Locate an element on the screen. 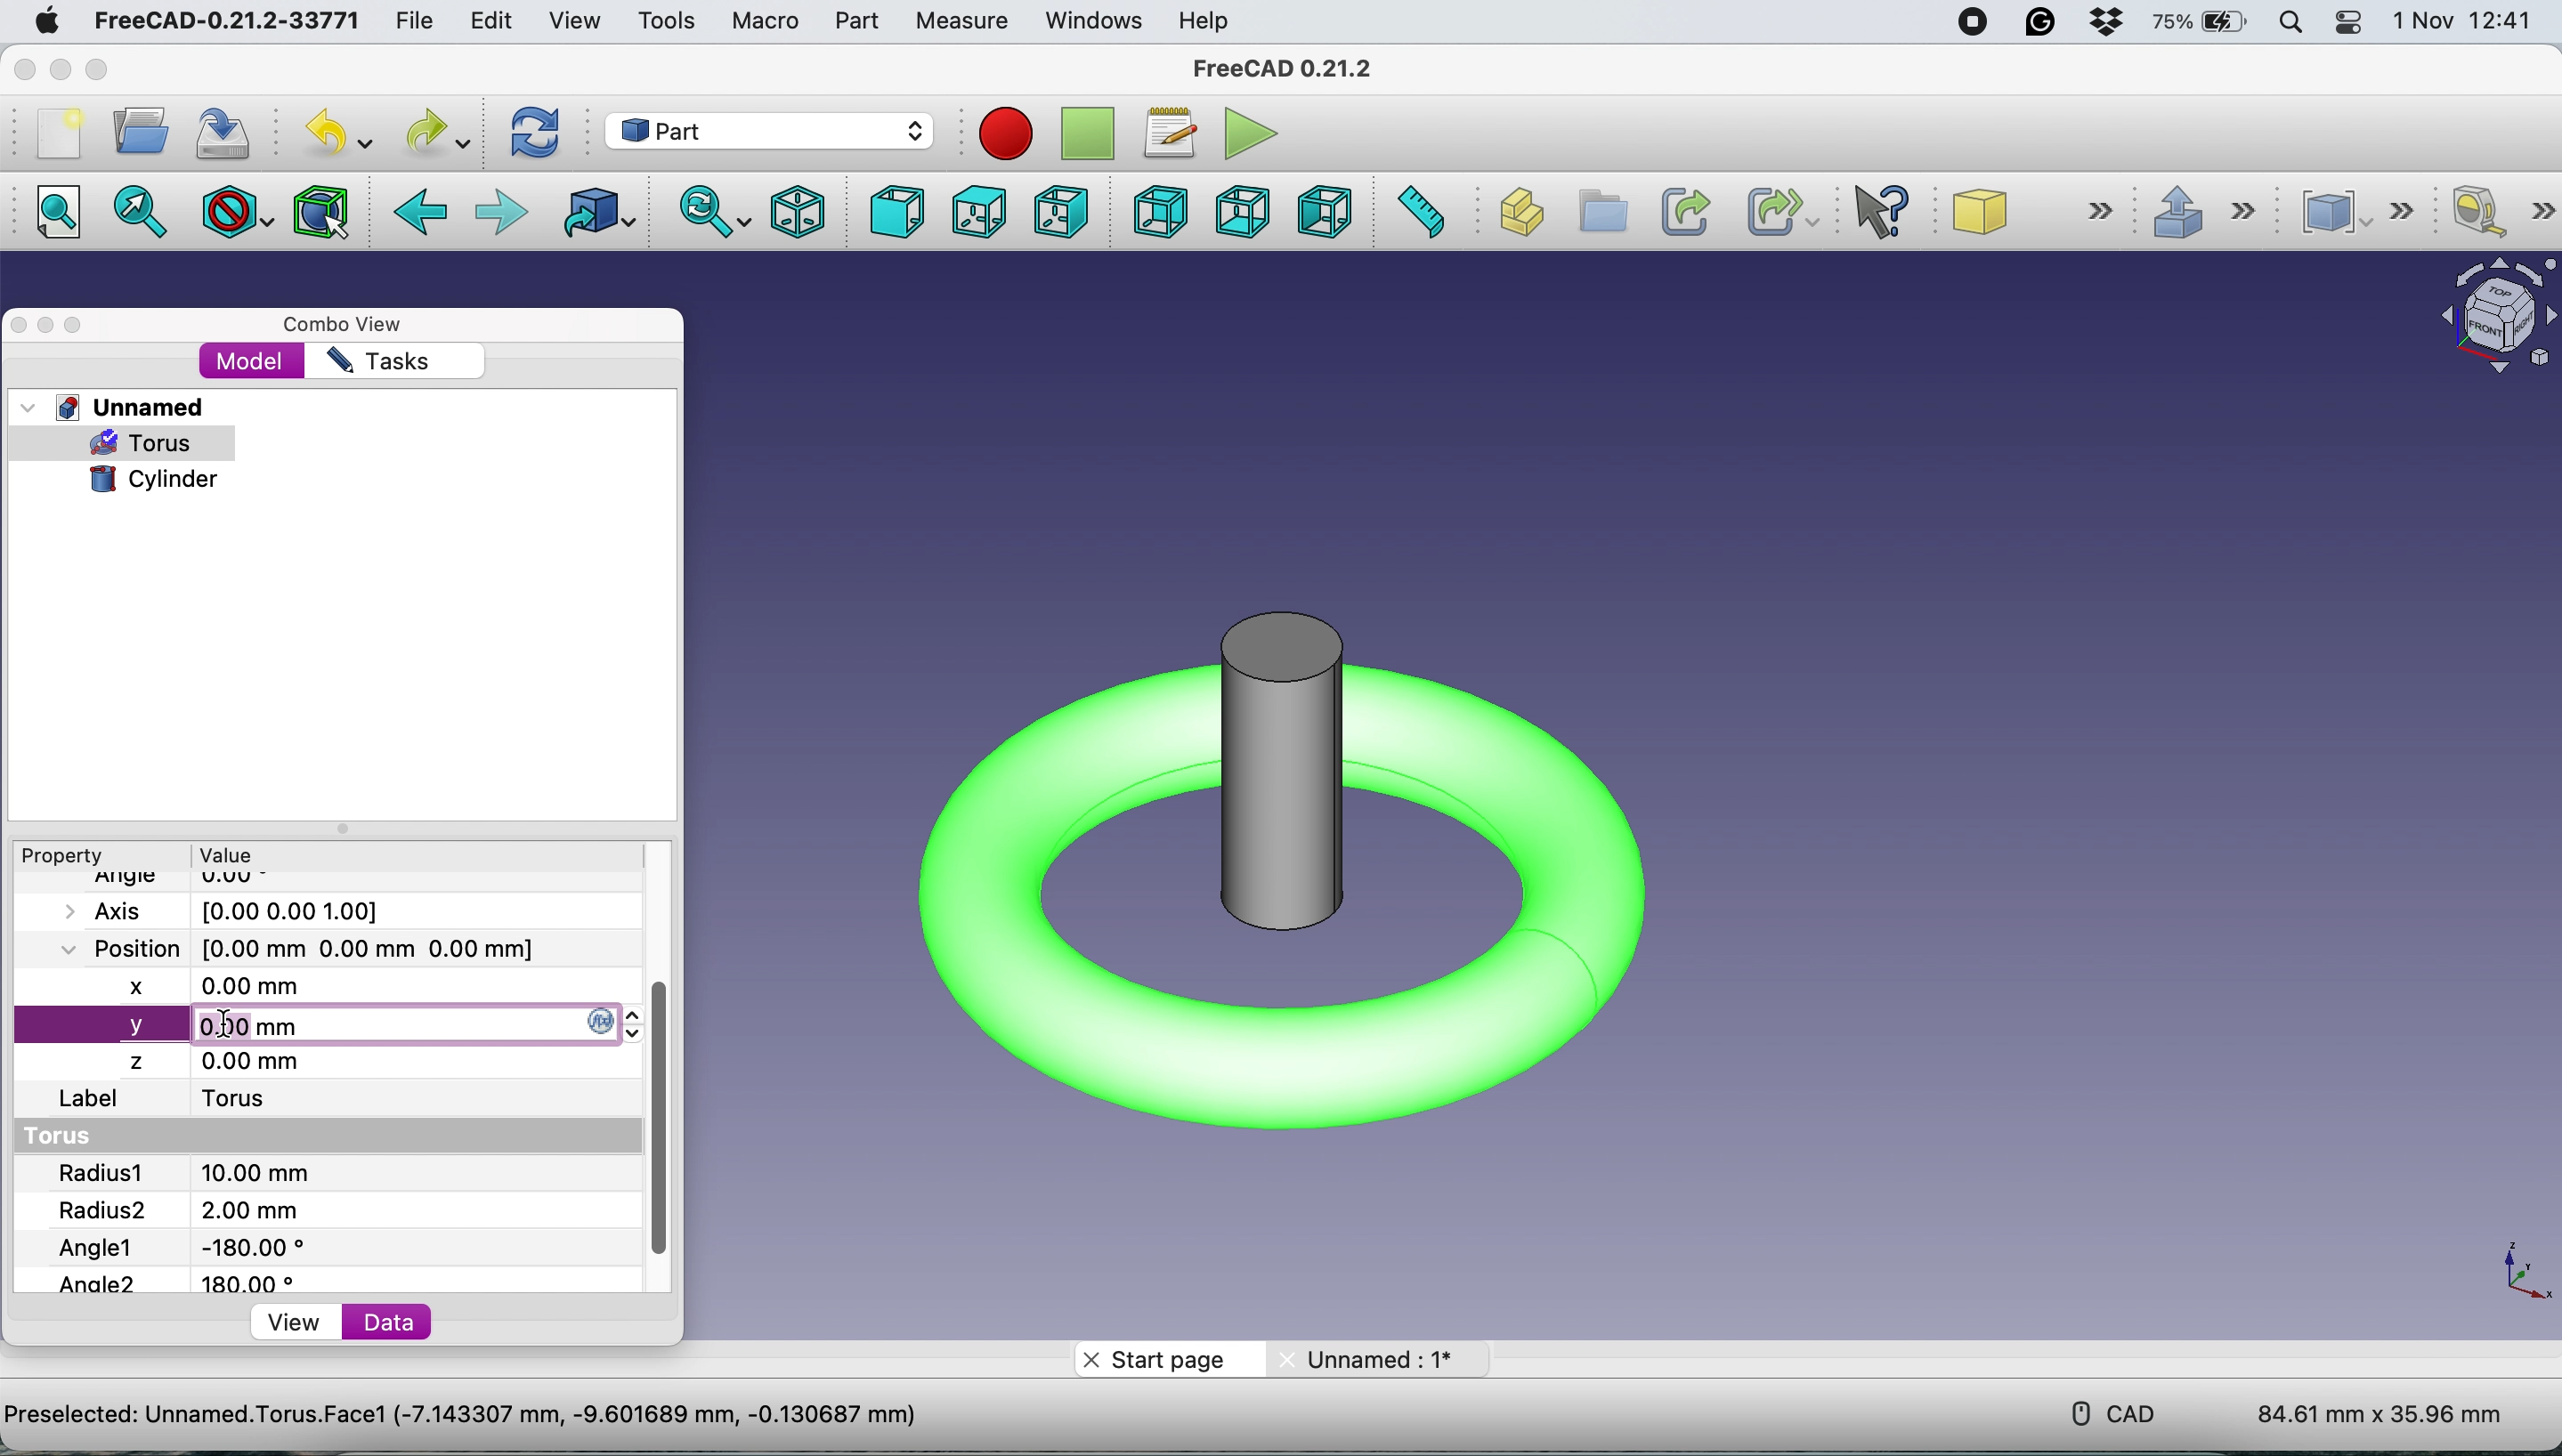 Image resolution: width=2562 pixels, height=1456 pixels. Axis is located at coordinates (244, 911).